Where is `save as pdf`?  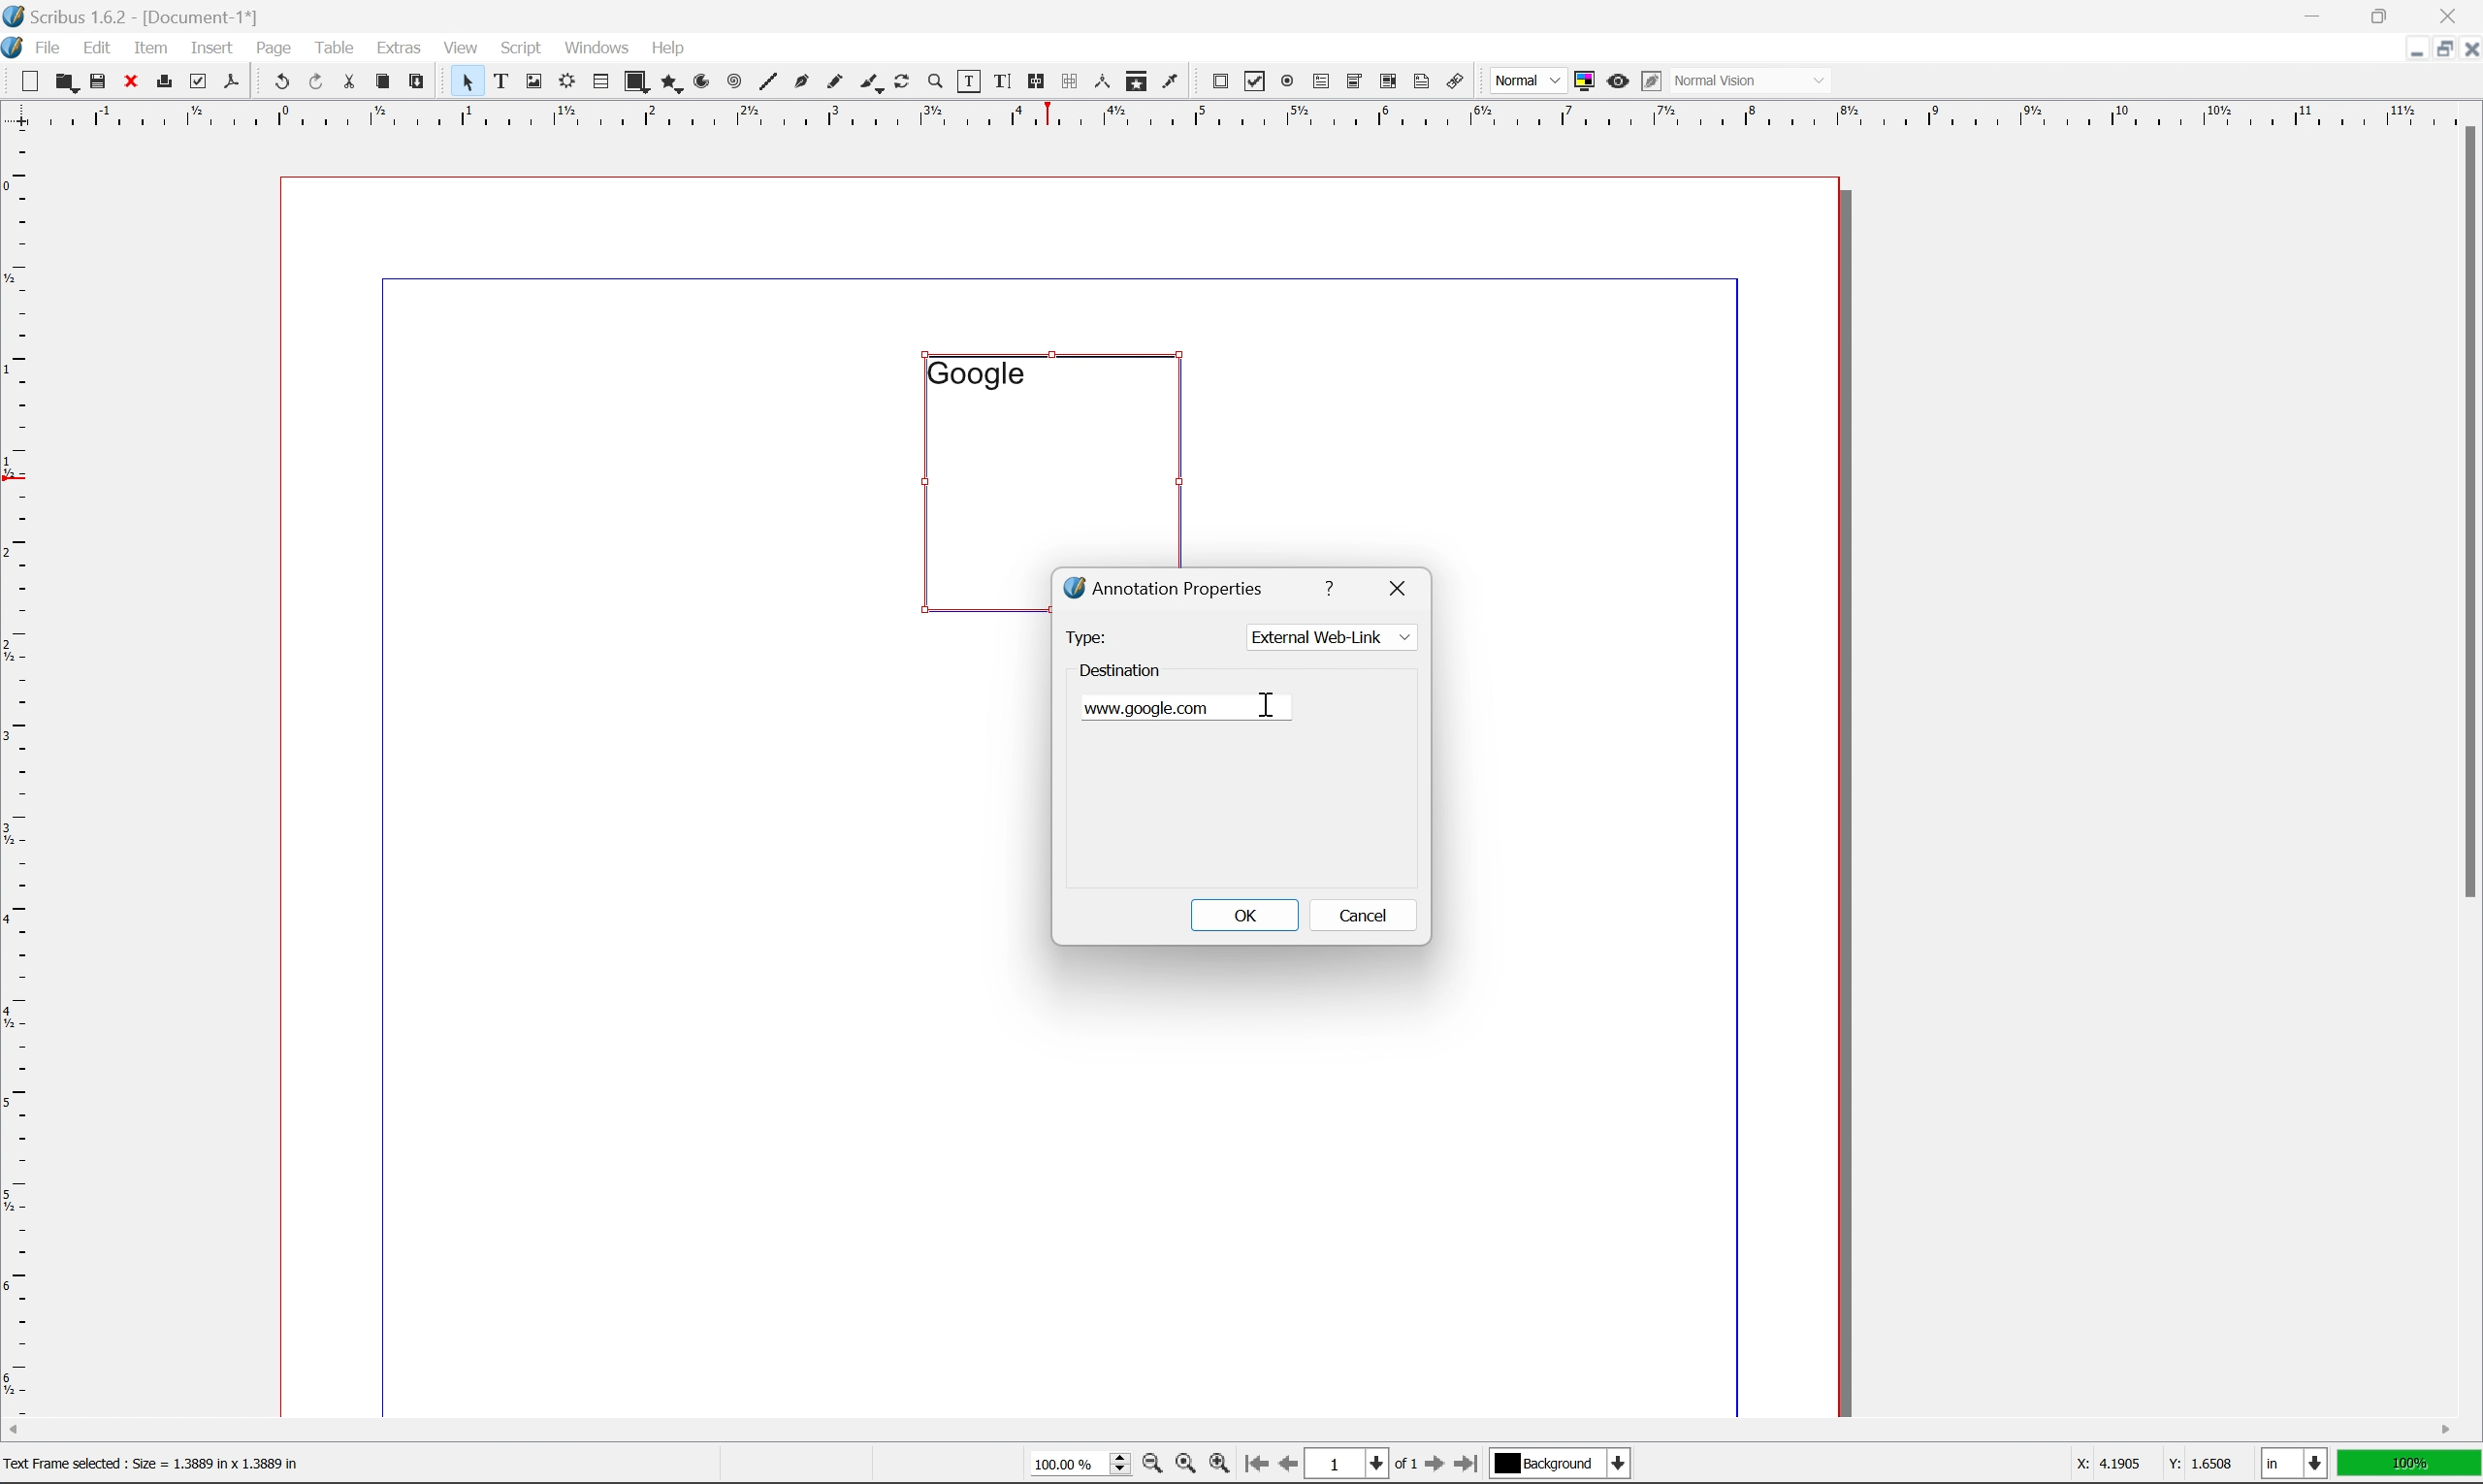
save as pdf is located at coordinates (233, 81).